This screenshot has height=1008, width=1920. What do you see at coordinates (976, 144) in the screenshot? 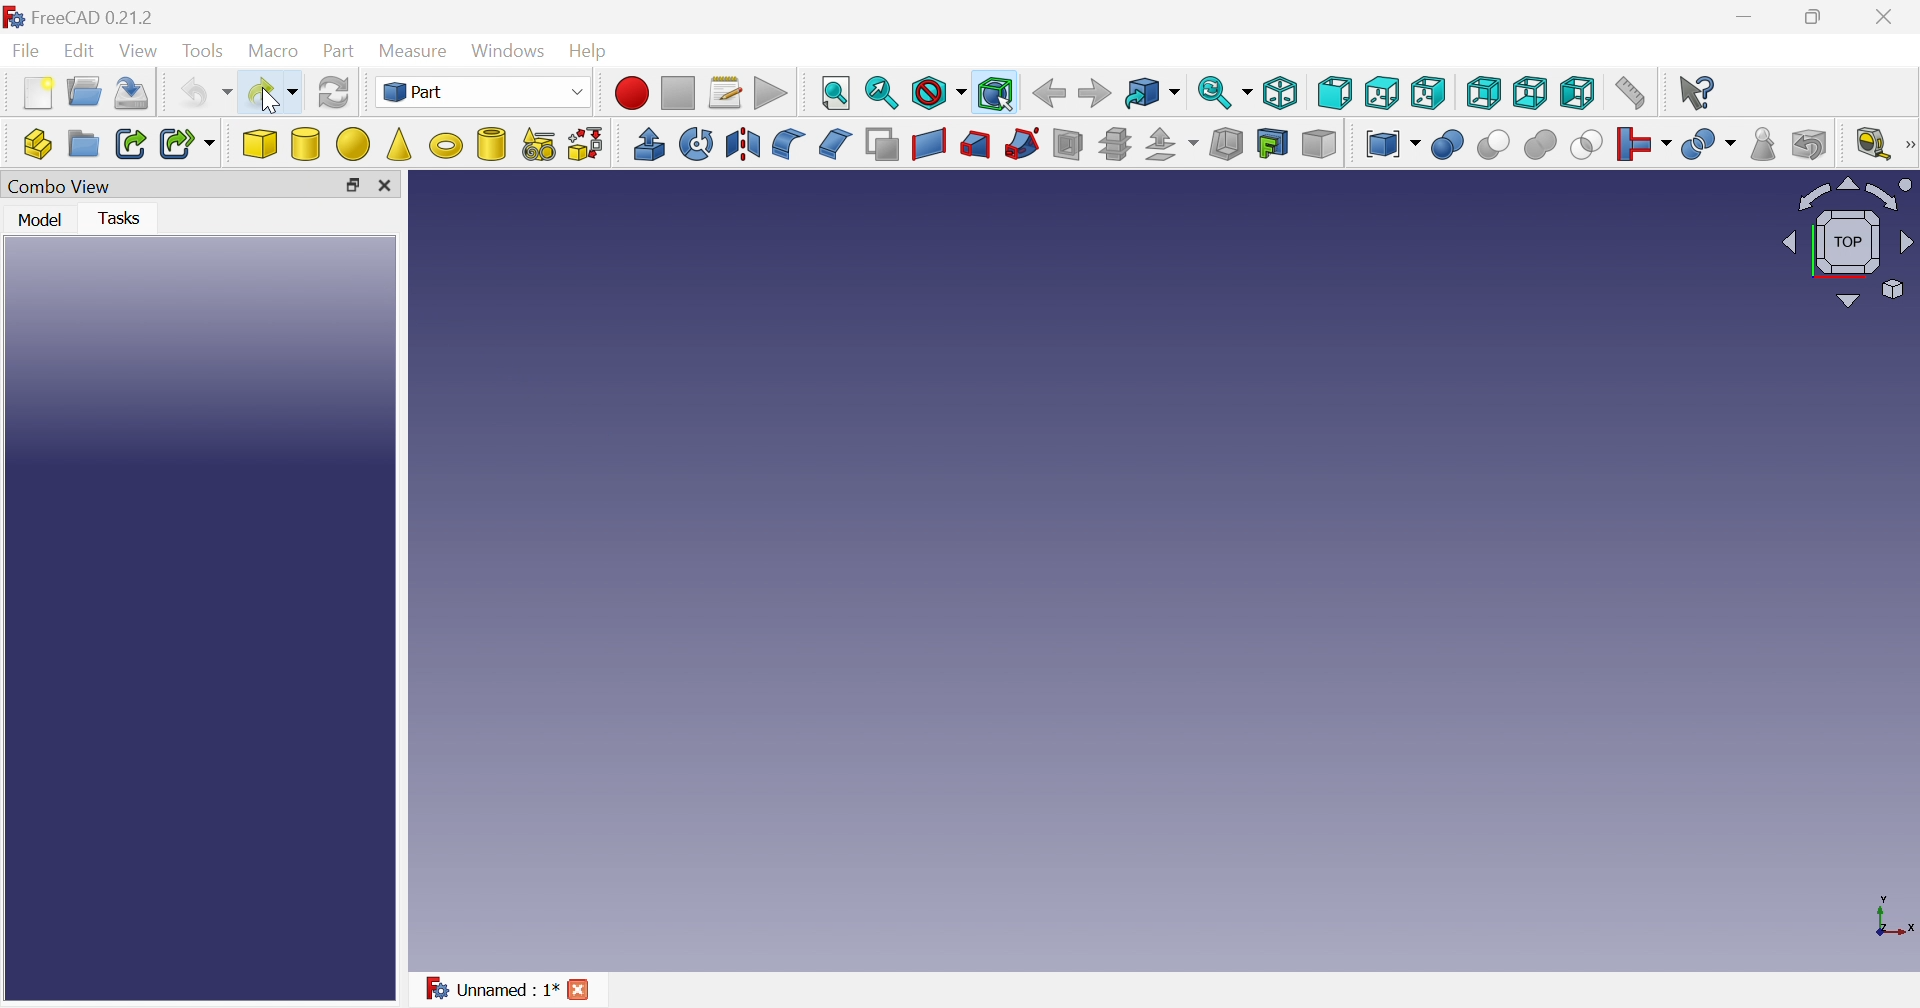
I see `Loft...` at bounding box center [976, 144].